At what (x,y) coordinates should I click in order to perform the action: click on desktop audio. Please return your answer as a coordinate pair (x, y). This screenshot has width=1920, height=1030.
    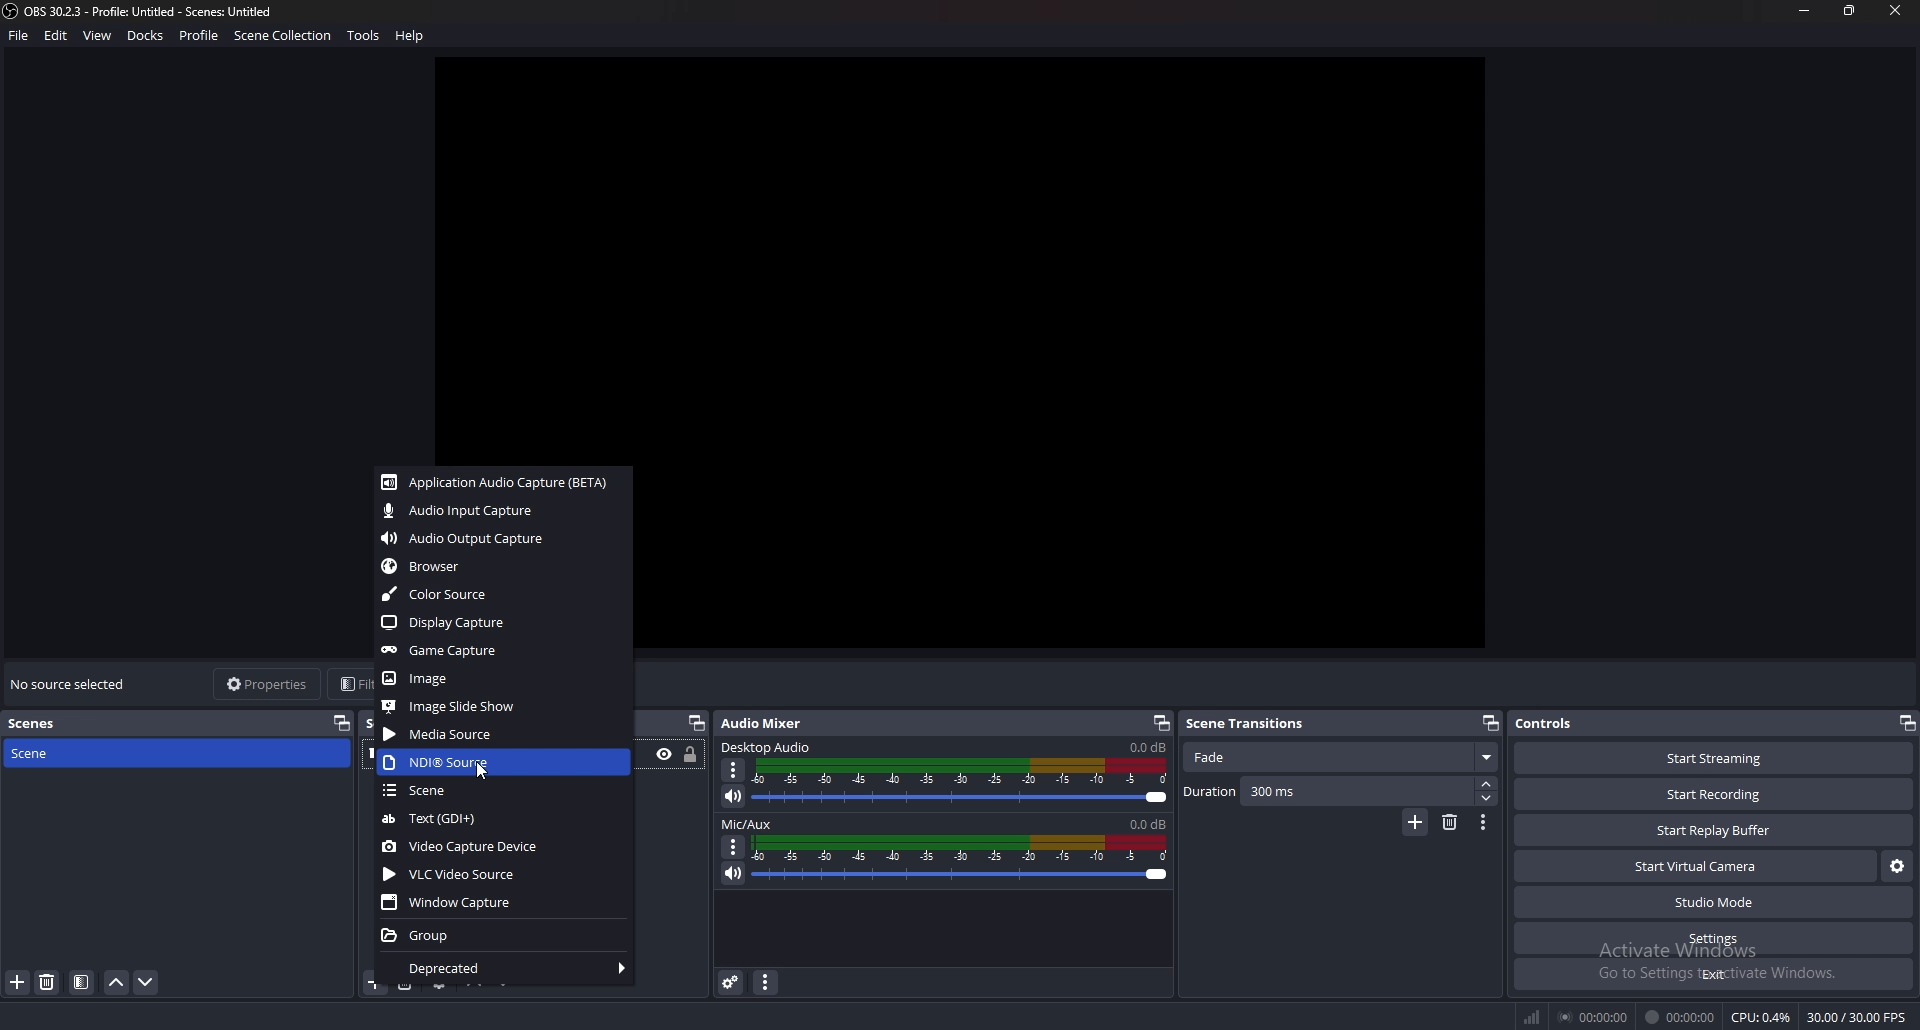
    Looking at the image, I should click on (770, 746).